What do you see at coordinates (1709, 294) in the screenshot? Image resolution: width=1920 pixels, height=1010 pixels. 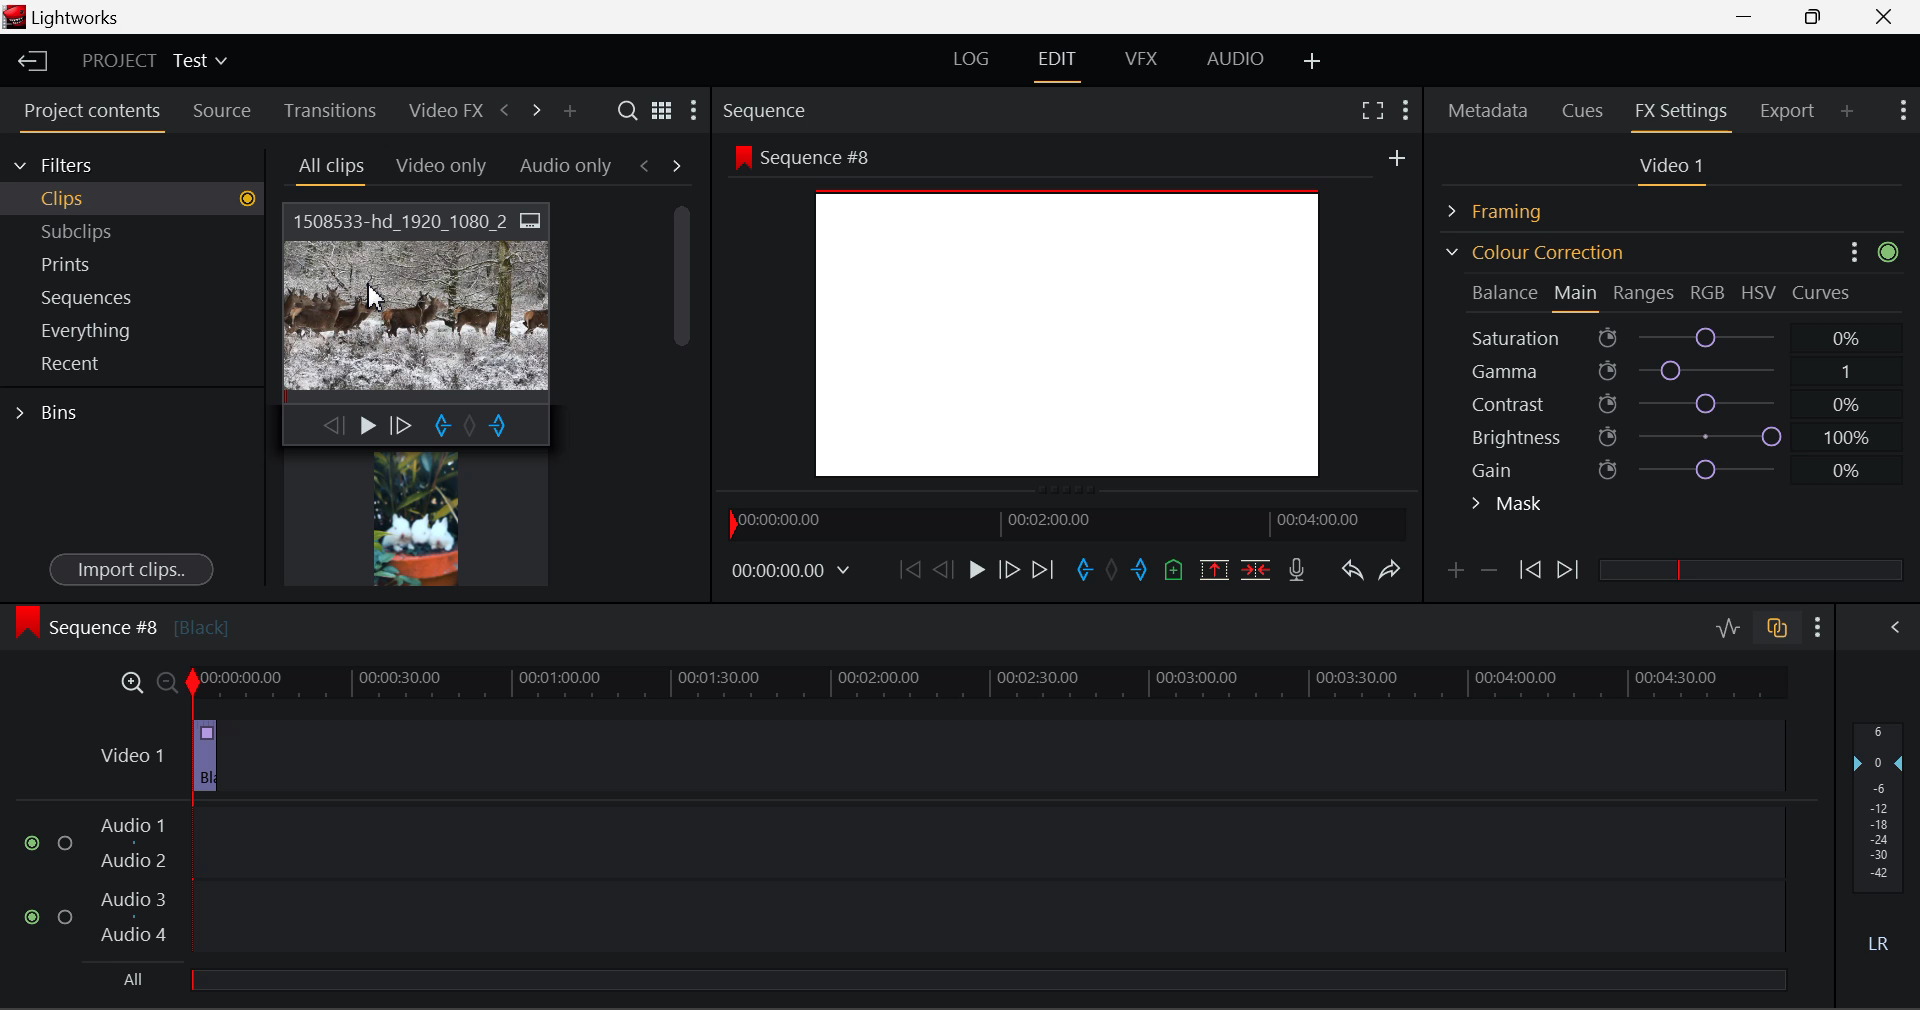 I see `RGB` at bounding box center [1709, 294].